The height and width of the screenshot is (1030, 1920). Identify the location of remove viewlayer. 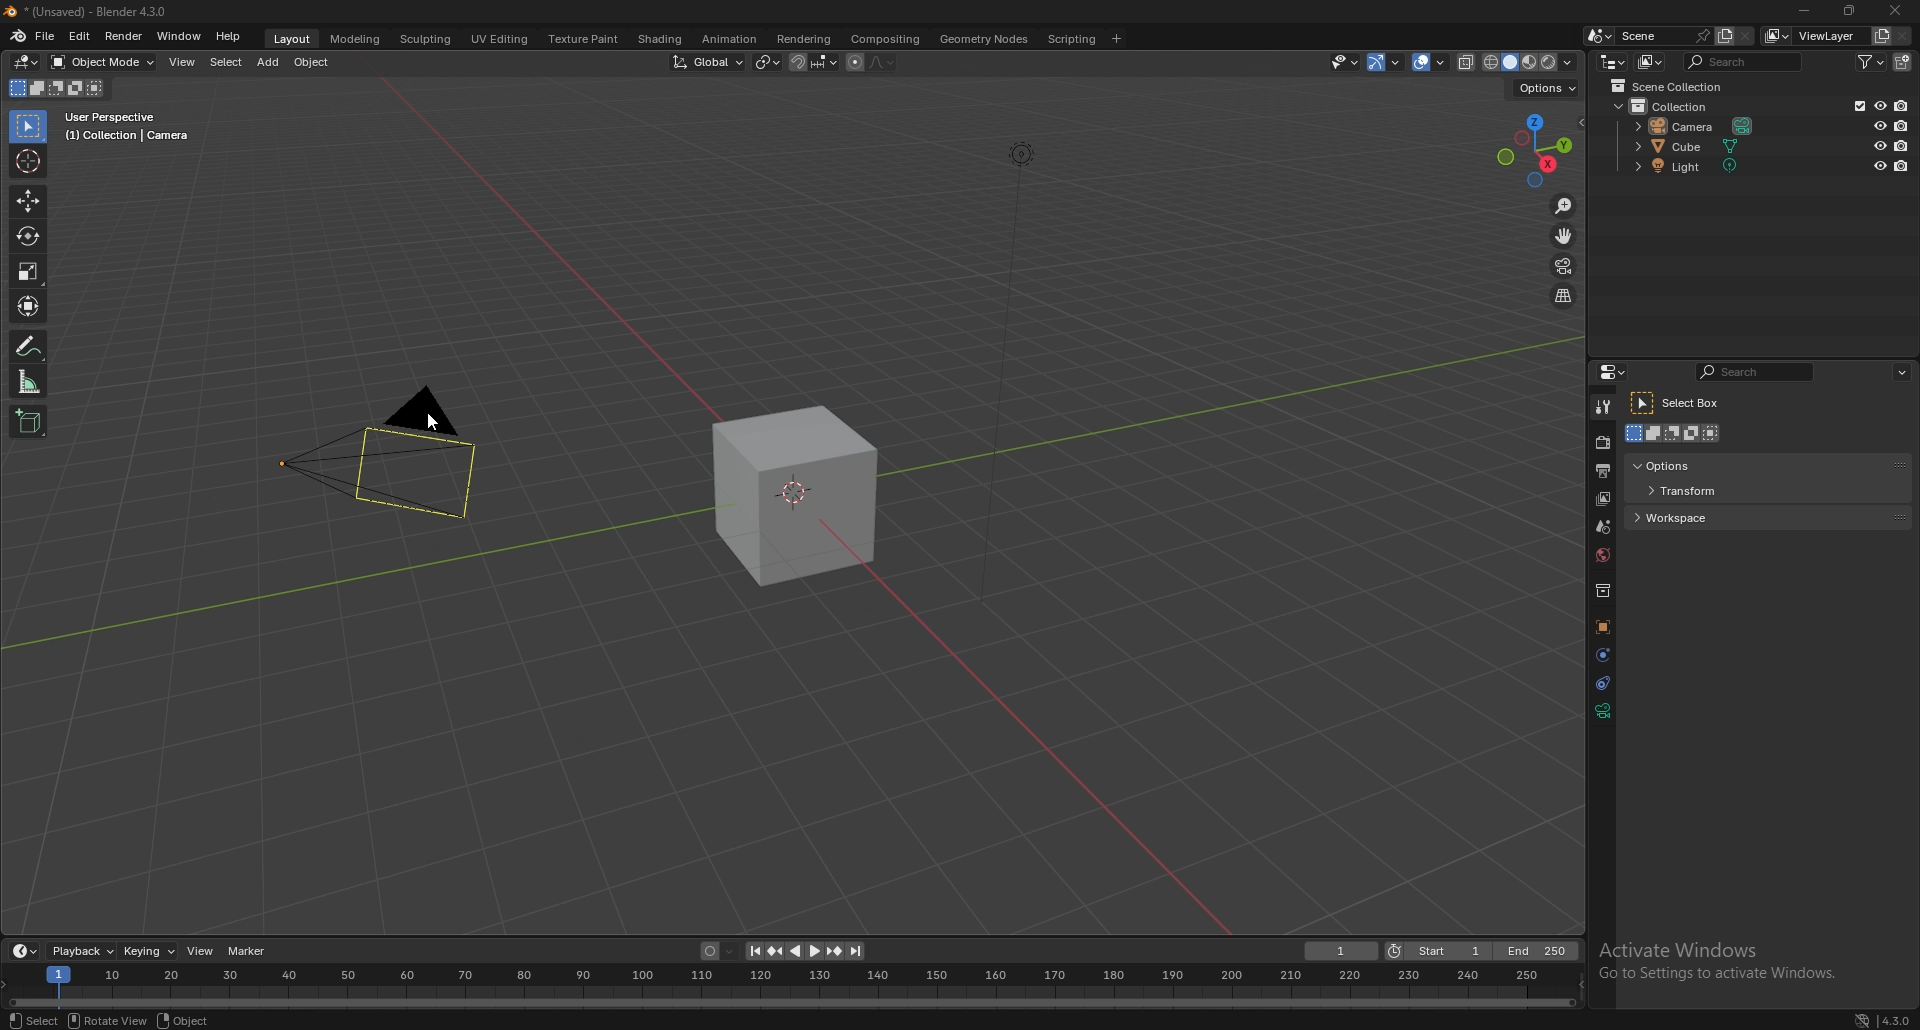
(1903, 35).